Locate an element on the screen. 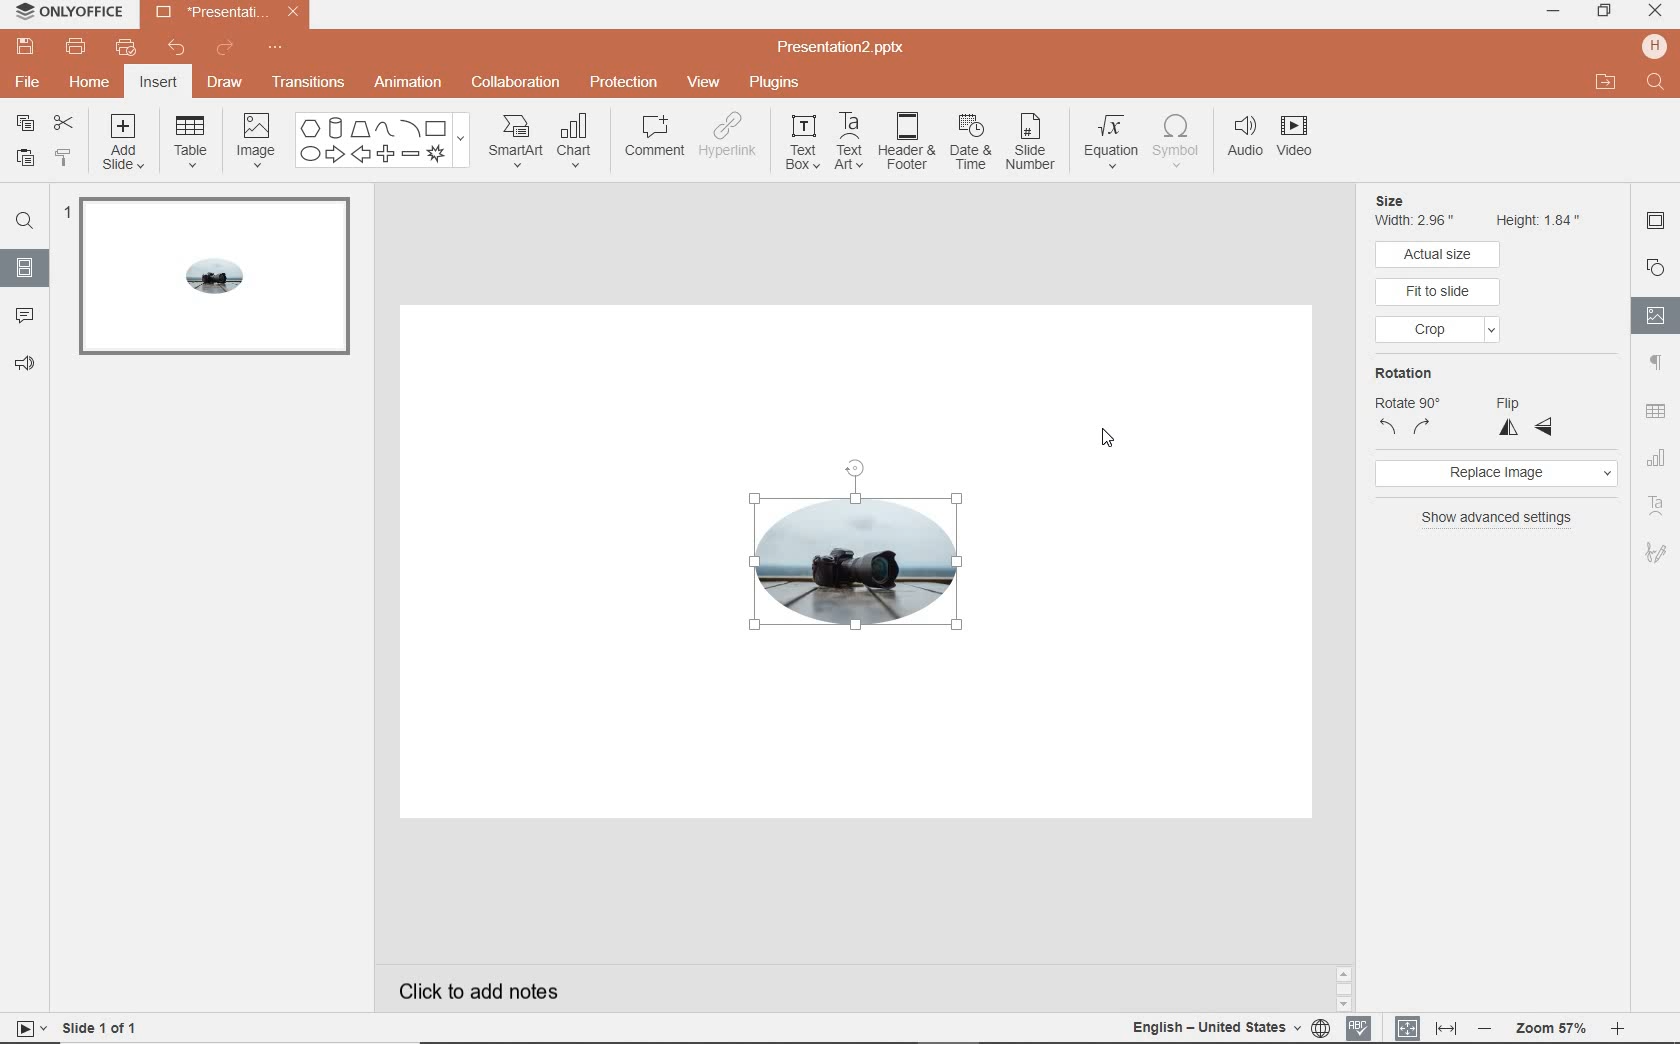 This screenshot has height=1044, width=1680. actual size is located at coordinates (1440, 254).